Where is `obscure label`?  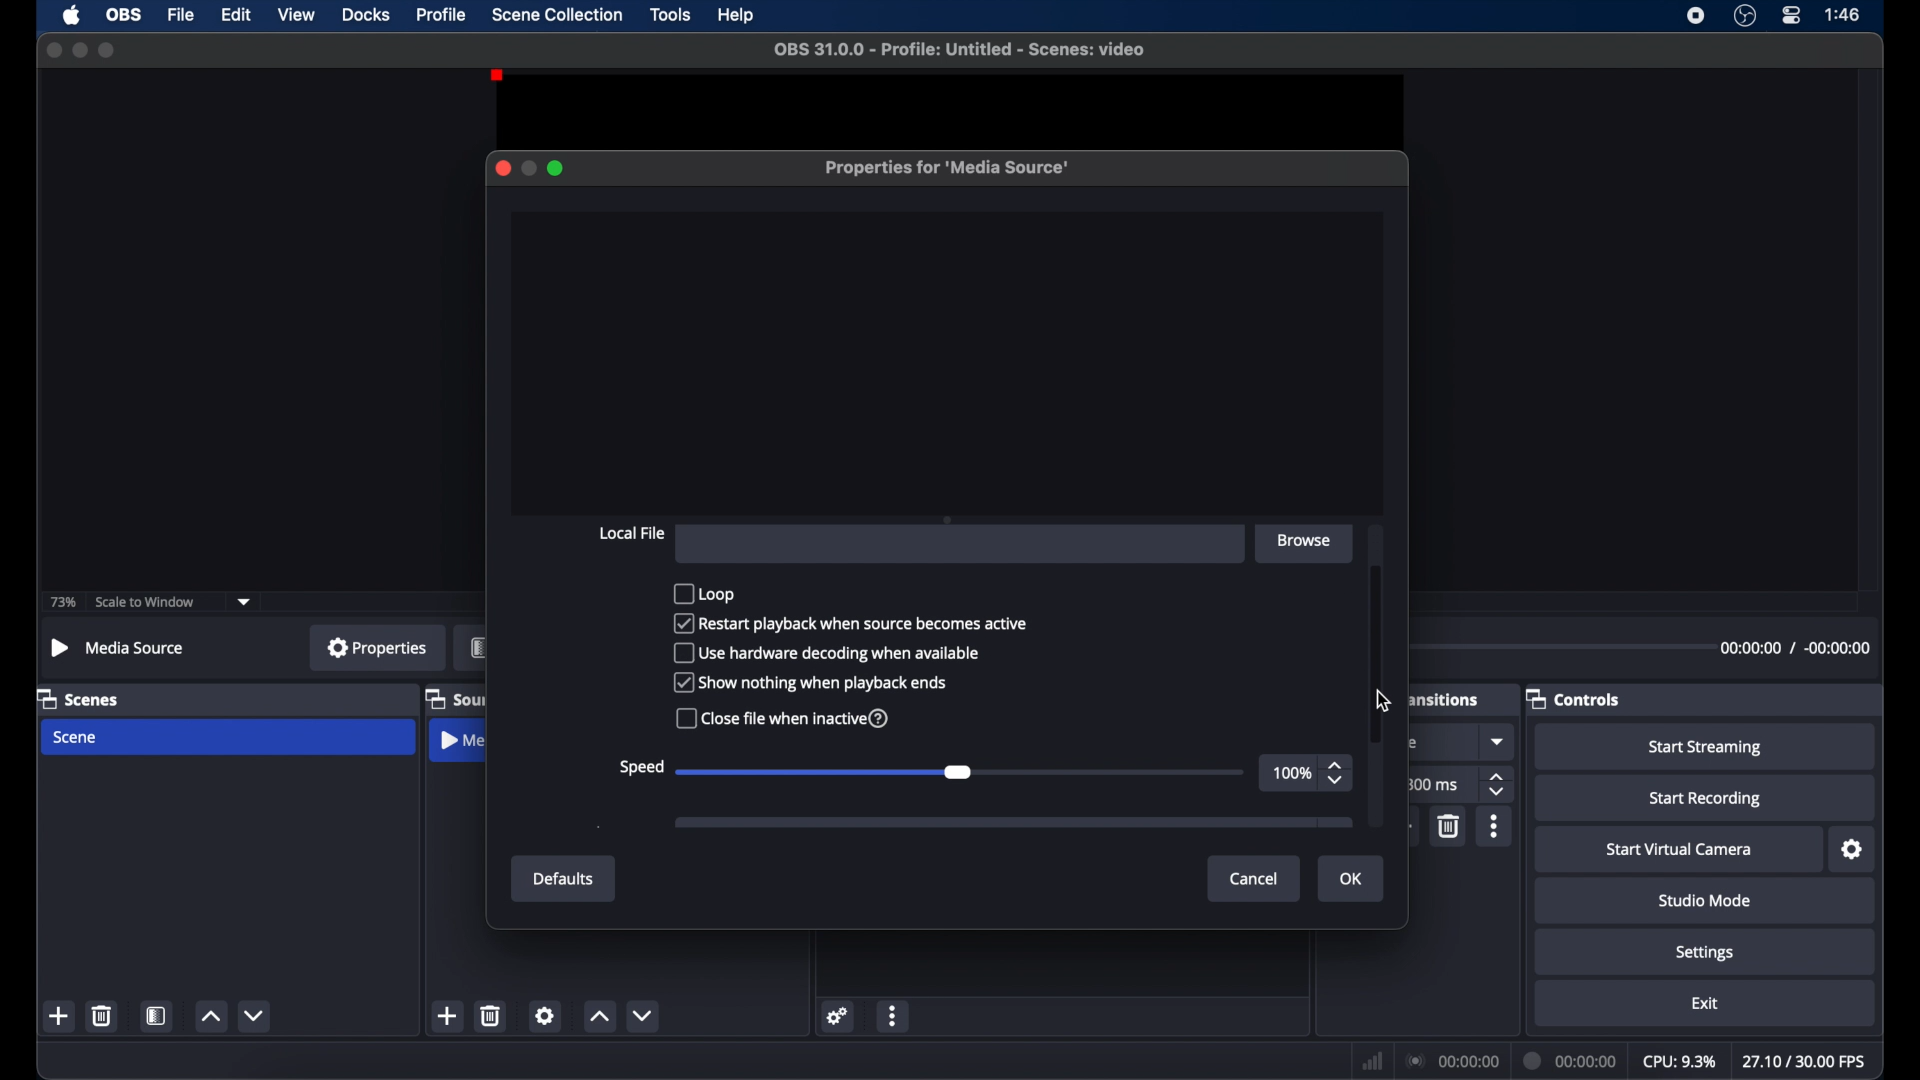 obscure label is located at coordinates (455, 700).